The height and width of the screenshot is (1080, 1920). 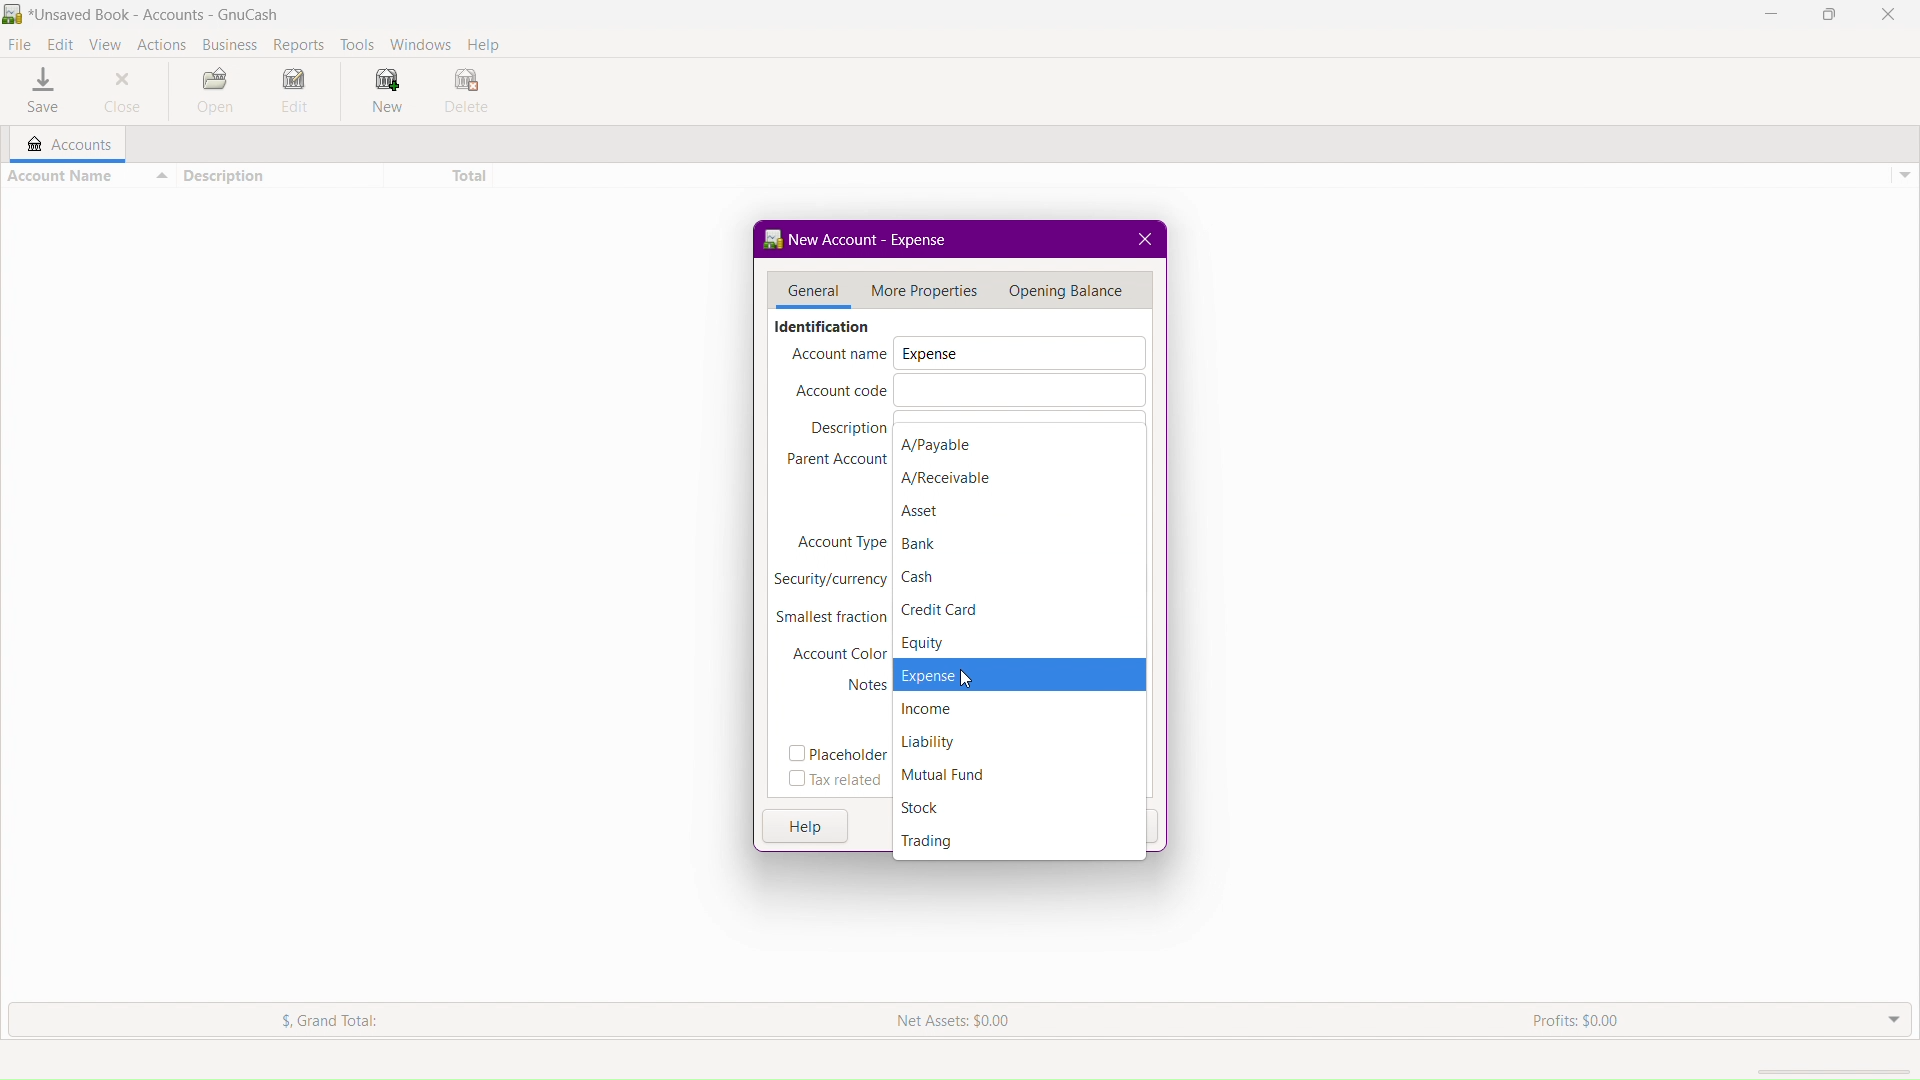 I want to click on Edit, so click(x=62, y=42).